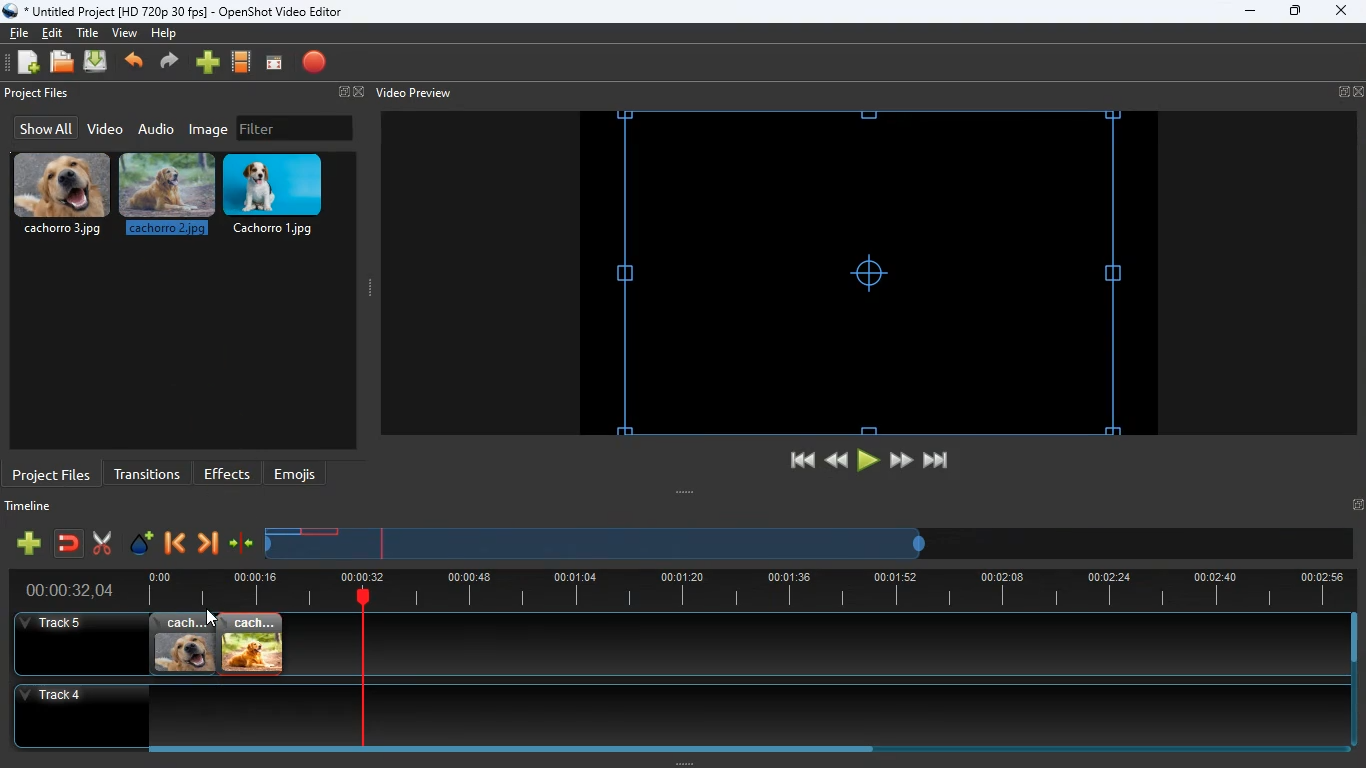  I want to click on maximize, so click(1296, 13).